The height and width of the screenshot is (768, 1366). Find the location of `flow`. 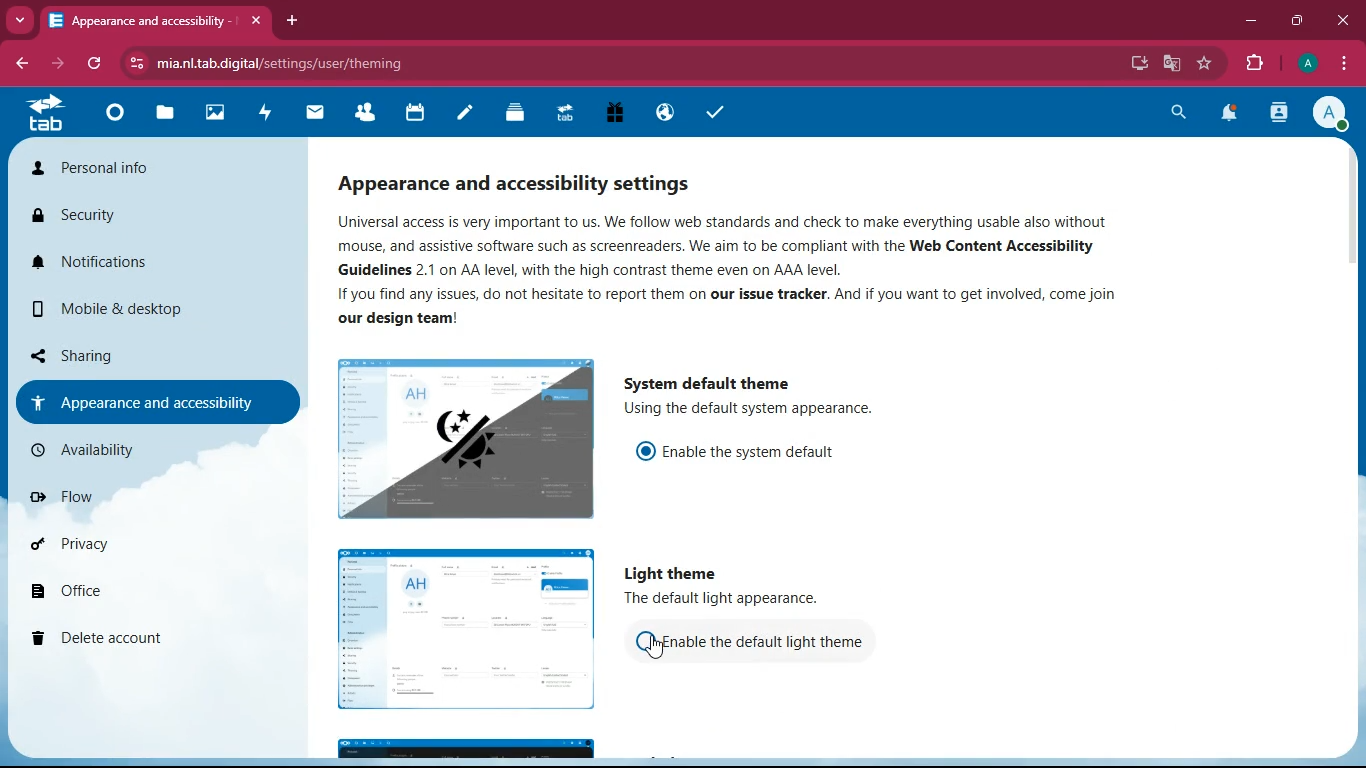

flow is located at coordinates (167, 500).